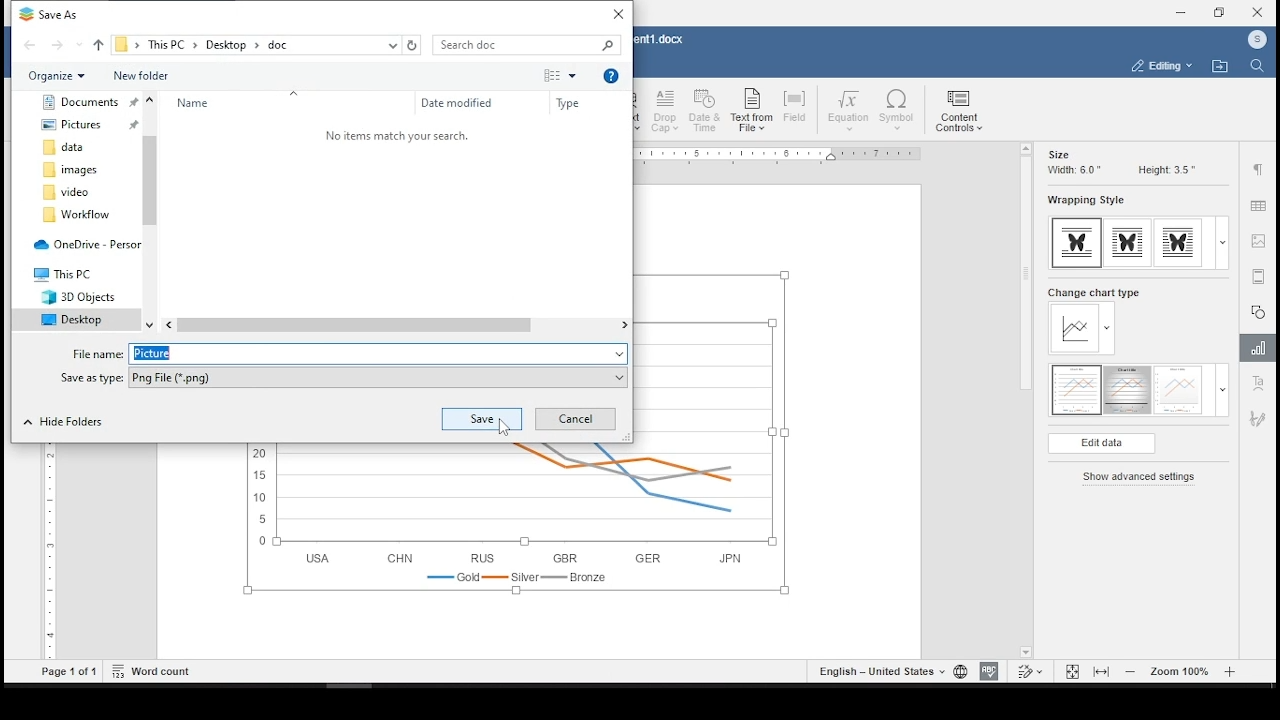  Describe the element at coordinates (414, 45) in the screenshot. I see `refresh` at that location.